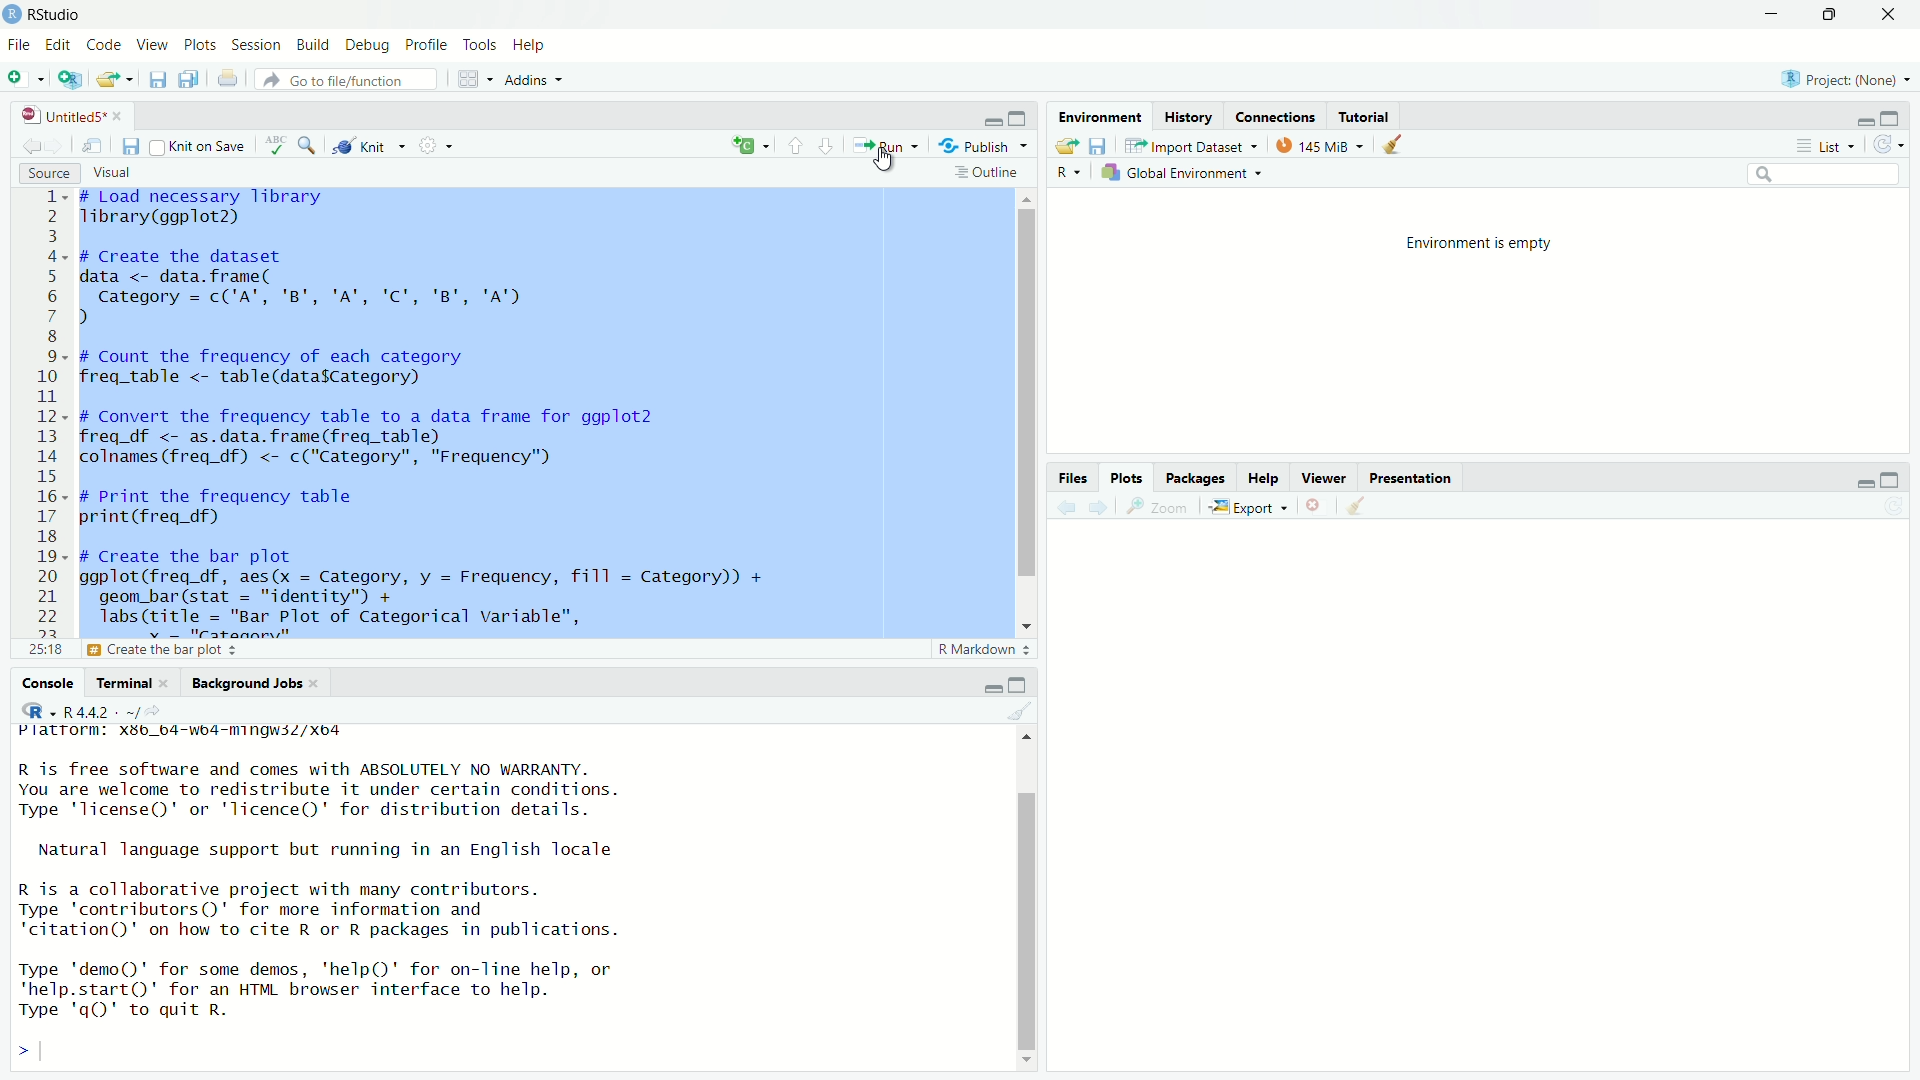 The width and height of the screenshot is (1920, 1080). Describe the element at coordinates (50, 174) in the screenshot. I see `source` at that location.